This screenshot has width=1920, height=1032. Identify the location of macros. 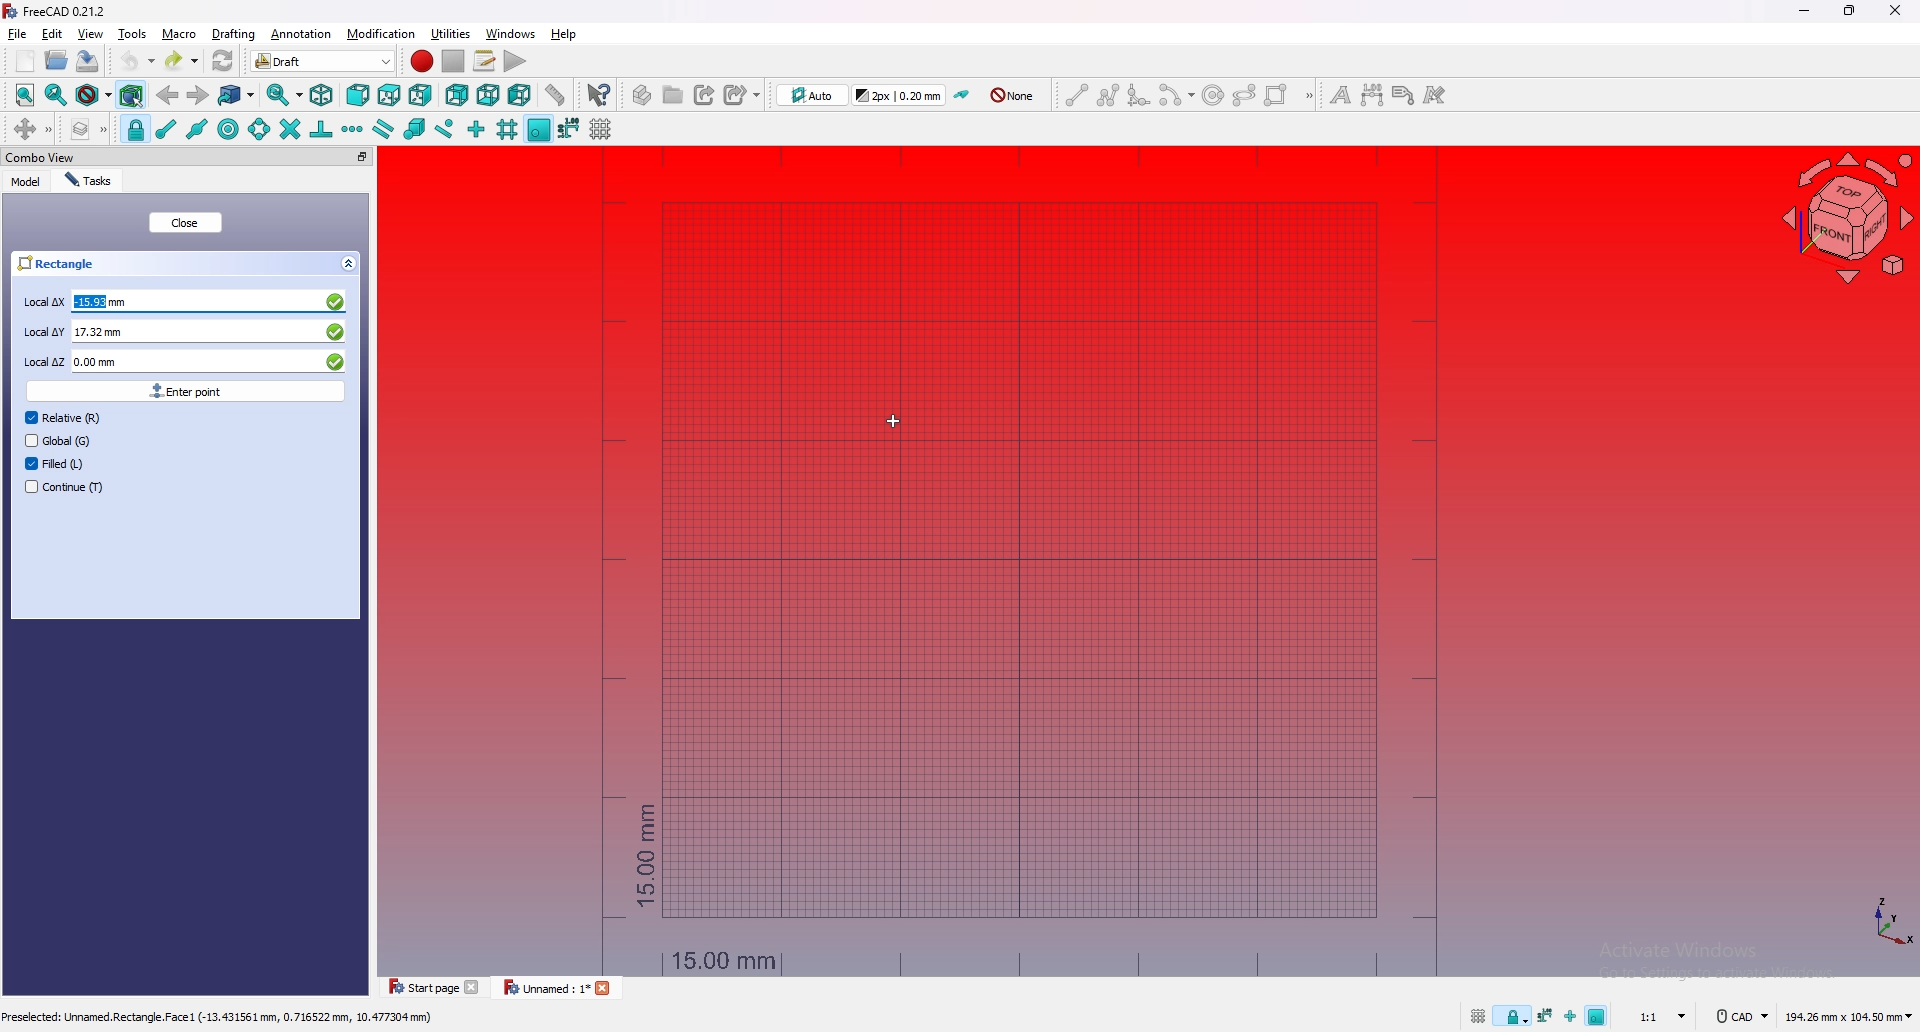
(485, 61).